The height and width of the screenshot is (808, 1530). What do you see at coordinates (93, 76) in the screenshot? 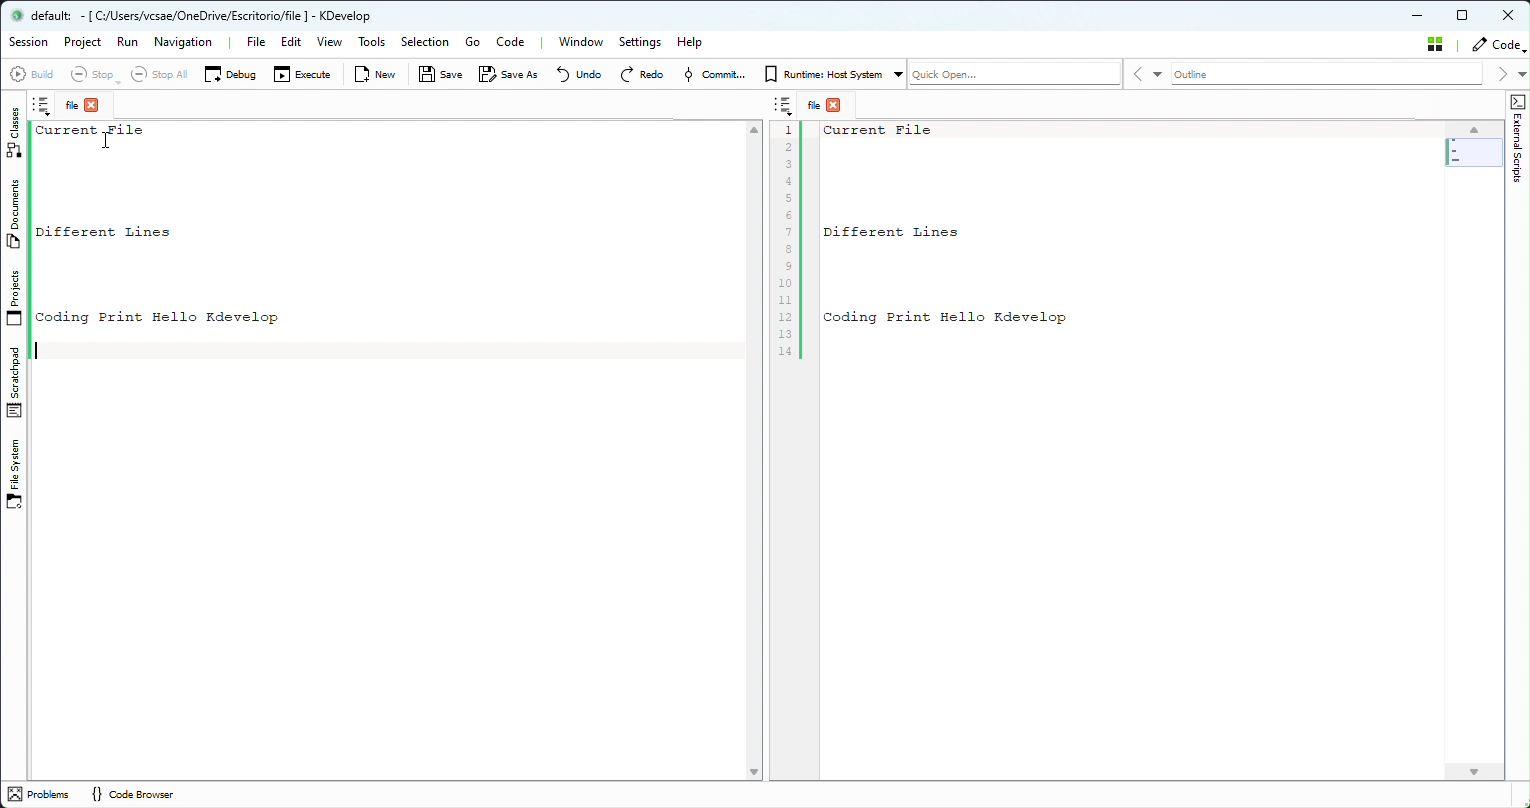
I see `Stop` at bounding box center [93, 76].